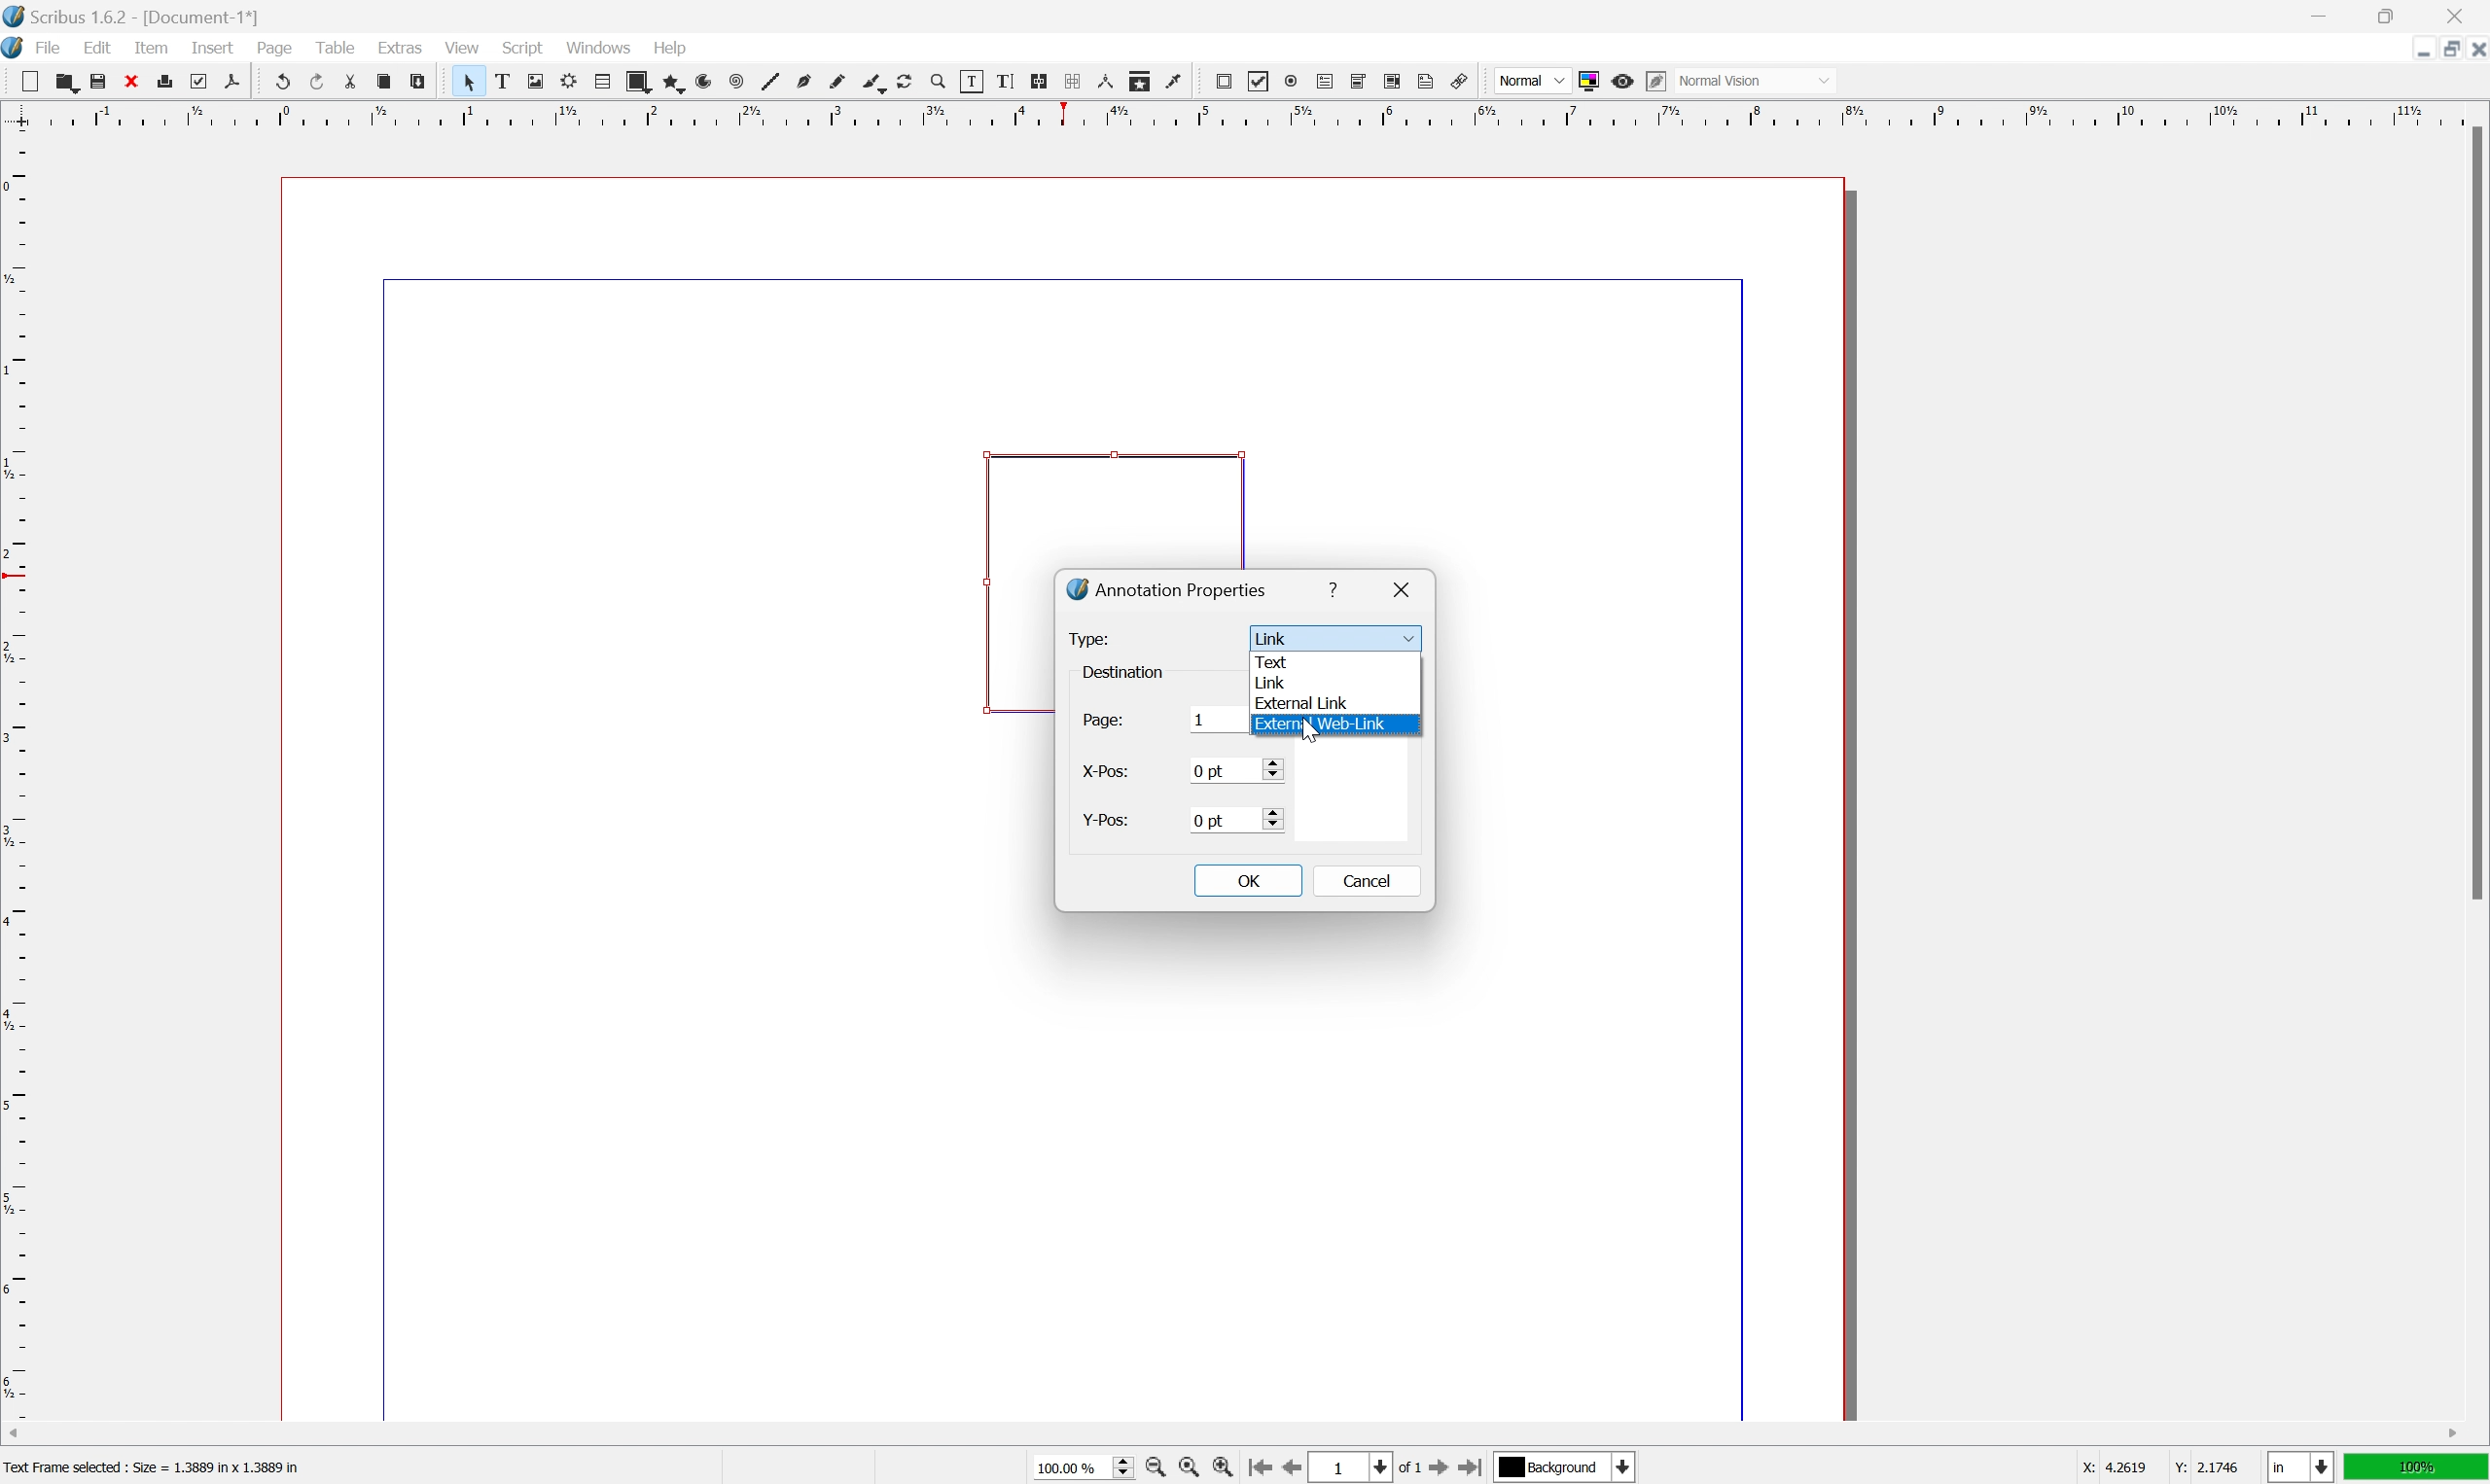 This screenshot has width=2490, height=1484. I want to click on shape, so click(638, 81).